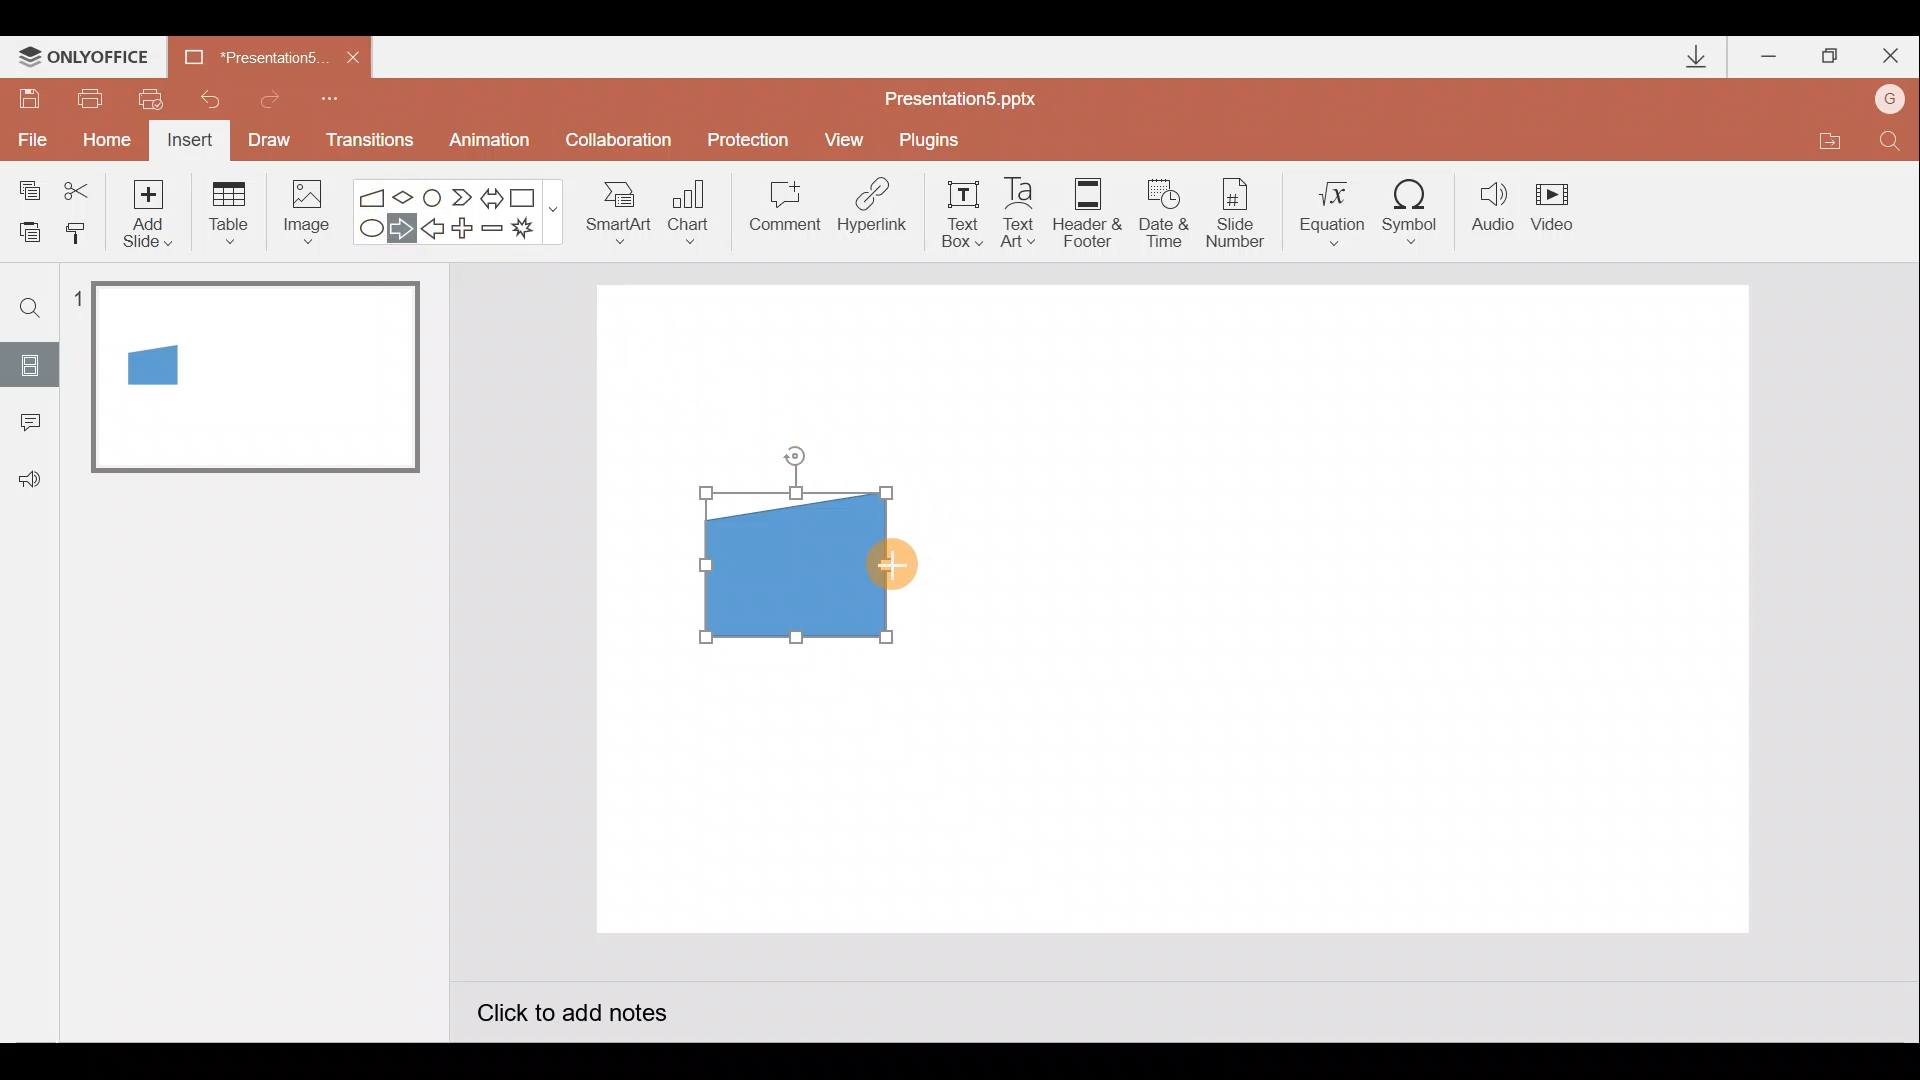  What do you see at coordinates (1771, 58) in the screenshot?
I see `Minimize` at bounding box center [1771, 58].